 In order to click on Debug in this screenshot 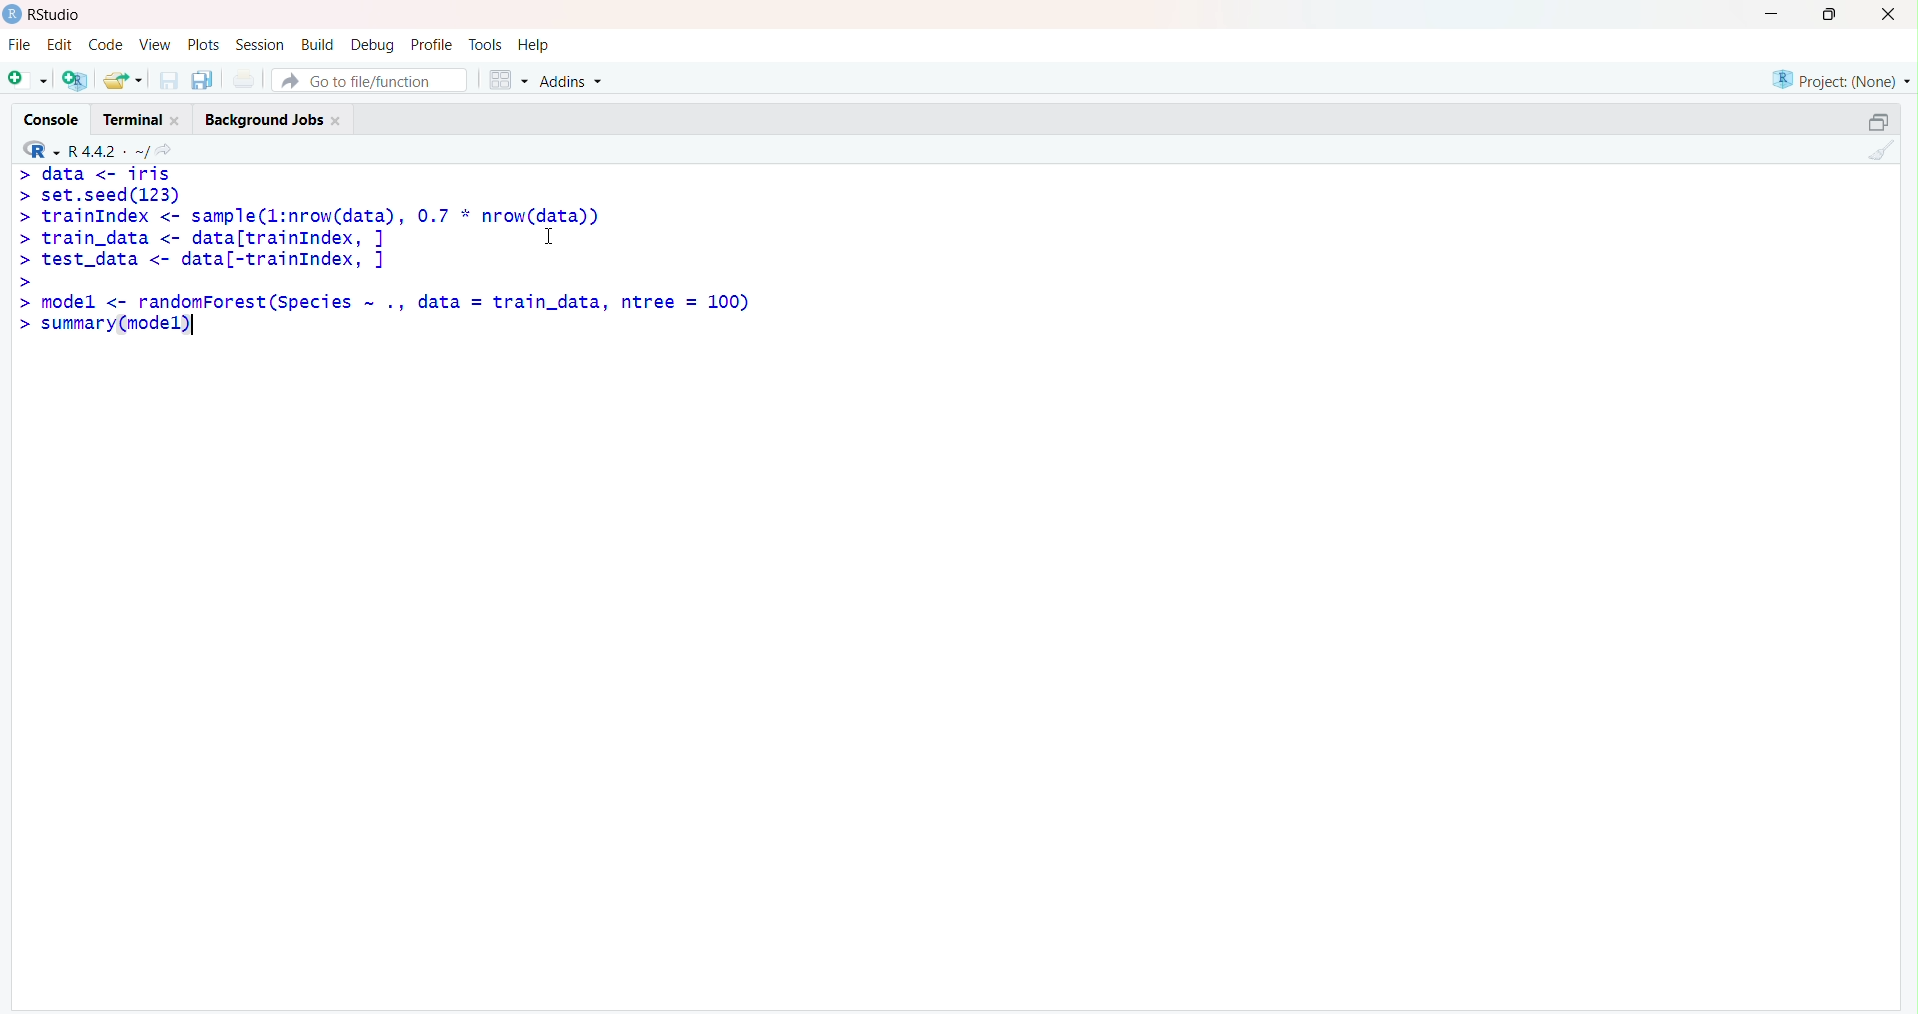, I will do `click(374, 43)`.